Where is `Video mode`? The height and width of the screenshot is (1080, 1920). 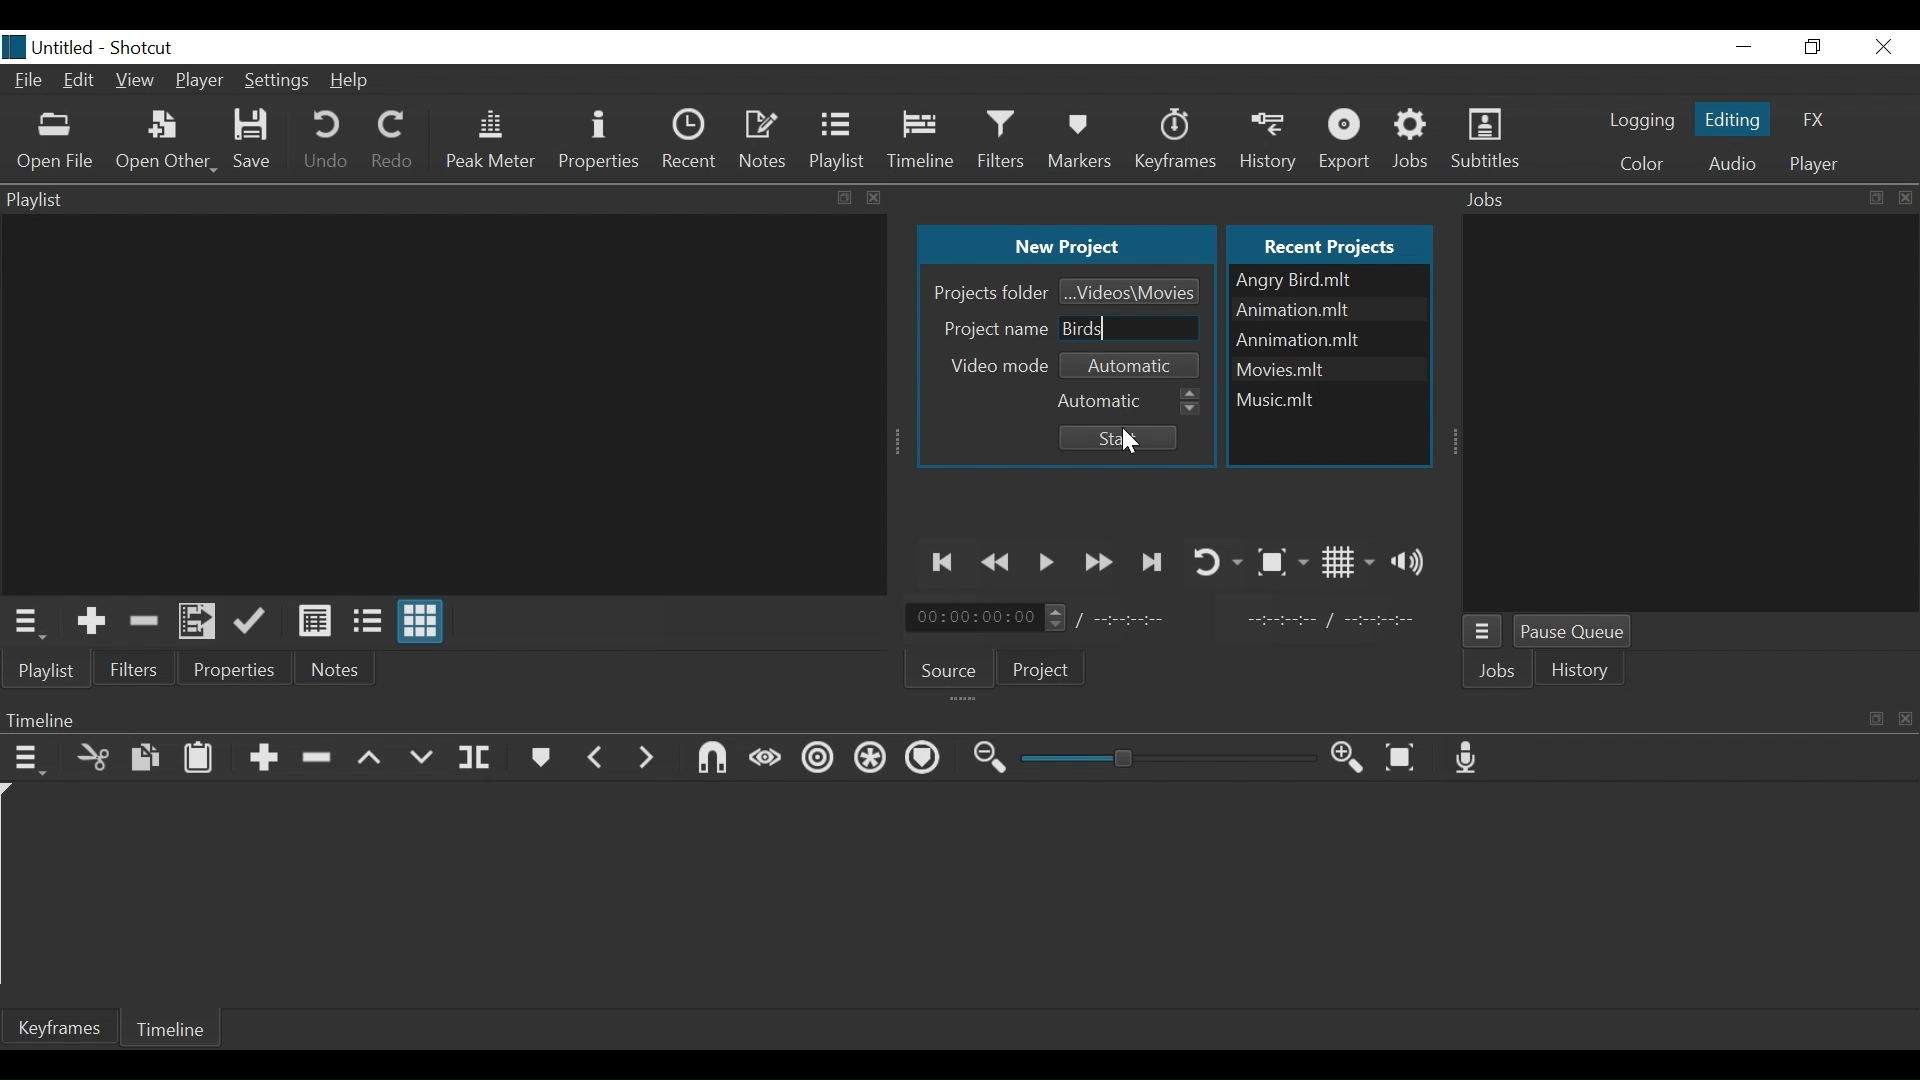 Video mode is located at coordinates (1001, 365).